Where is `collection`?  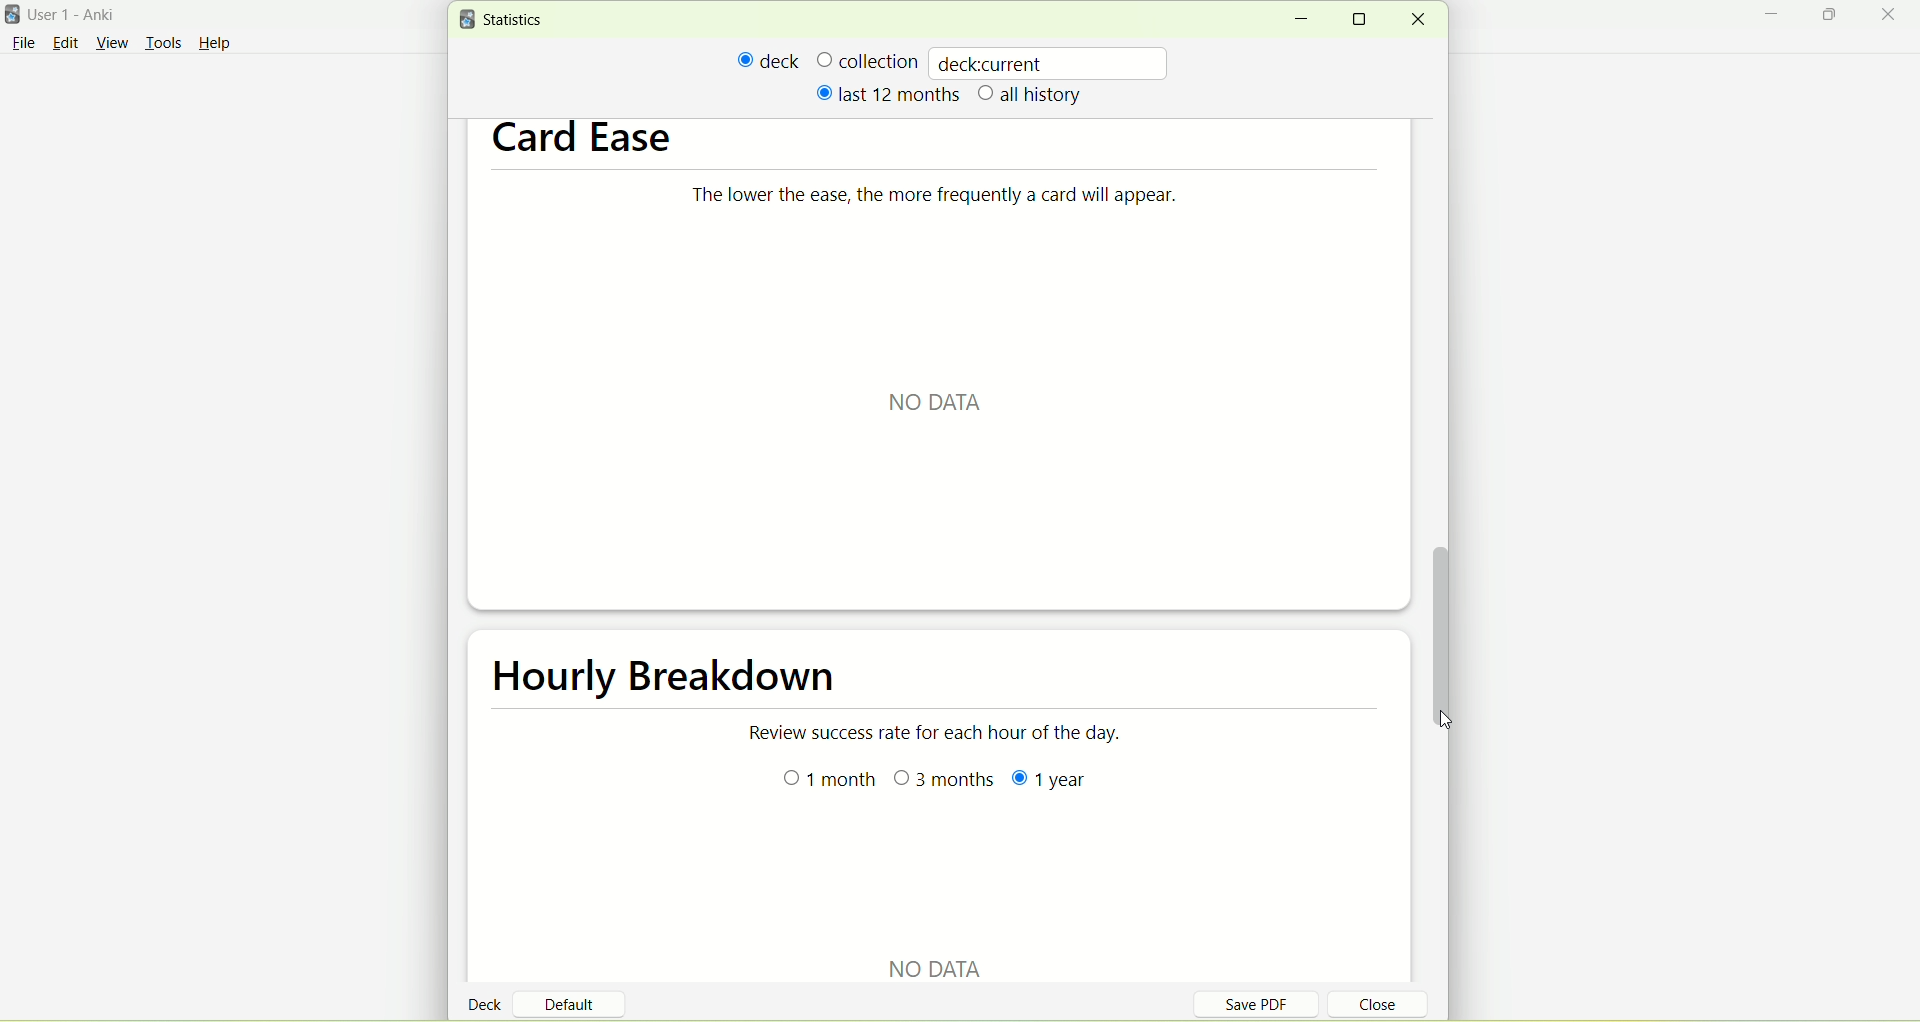 collection is located at coordinates (867, 60).